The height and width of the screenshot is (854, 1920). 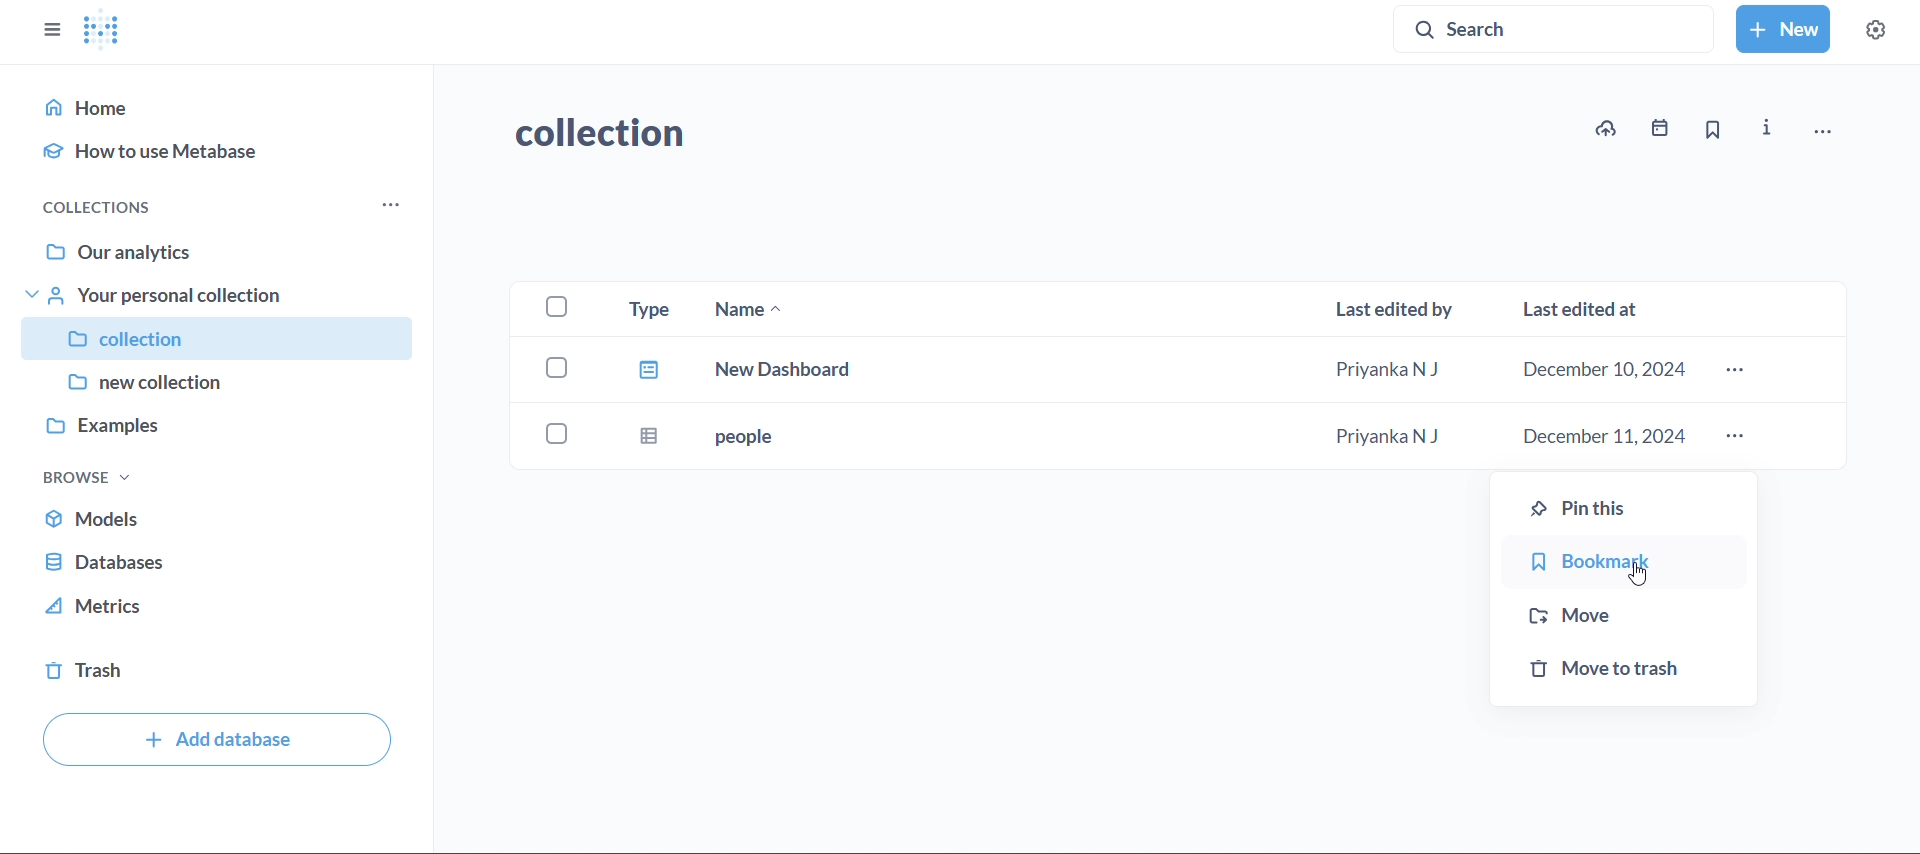 What do you see at coordinates (220, 613) in the screenshot?
I see `metrics` at bounding box center [220, 613].